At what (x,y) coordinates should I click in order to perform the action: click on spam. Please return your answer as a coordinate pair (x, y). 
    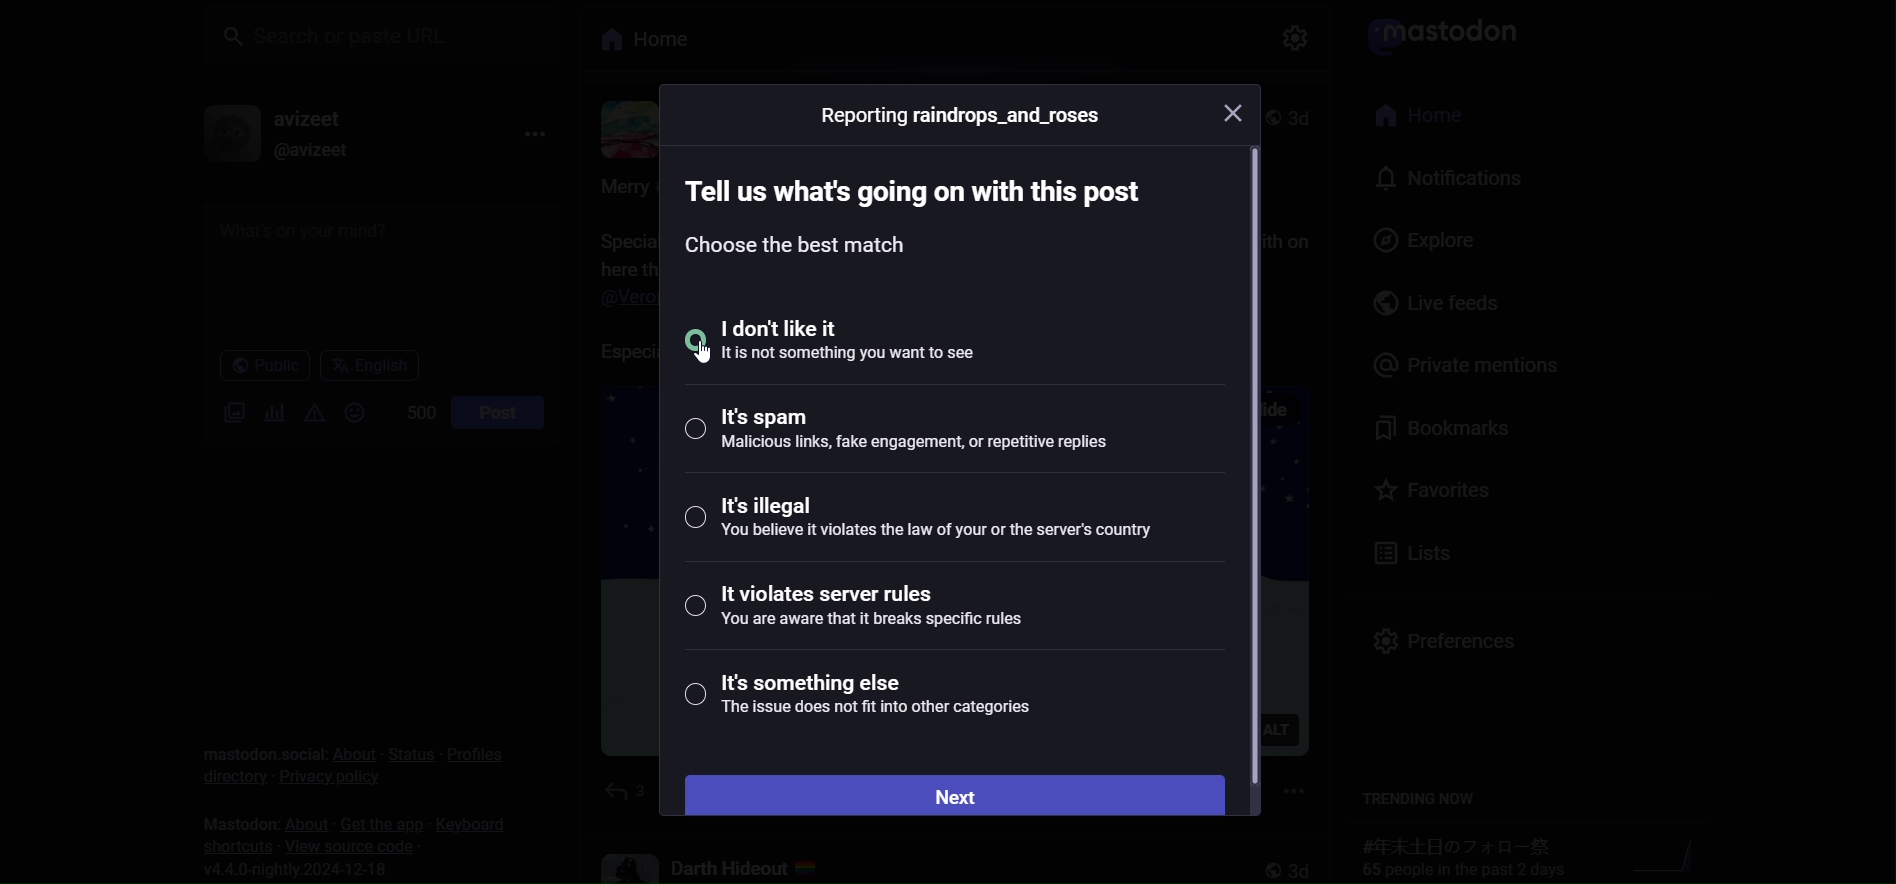
    Looking at the image, I should click on (923, 433).